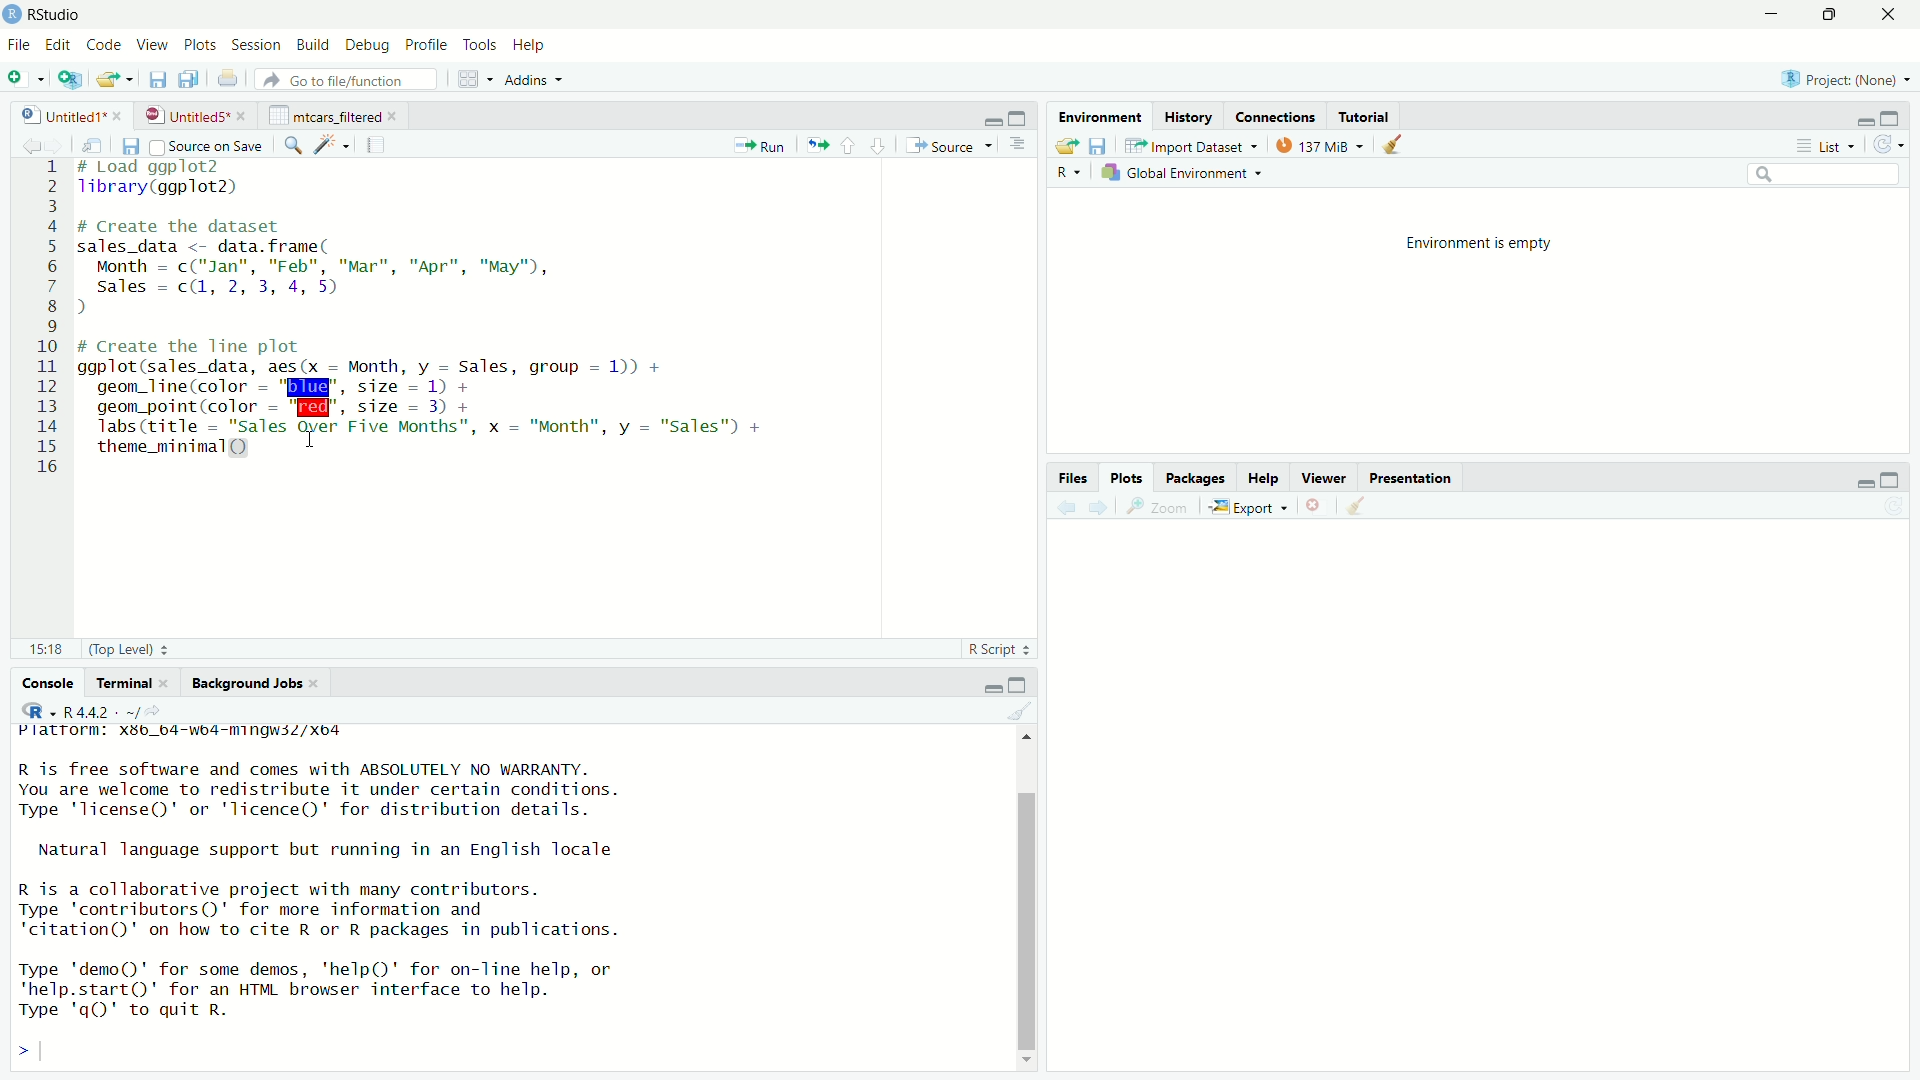 The height and width of the screenshot is (1080, 1920). I want to click on R Script, so click(993, 649).